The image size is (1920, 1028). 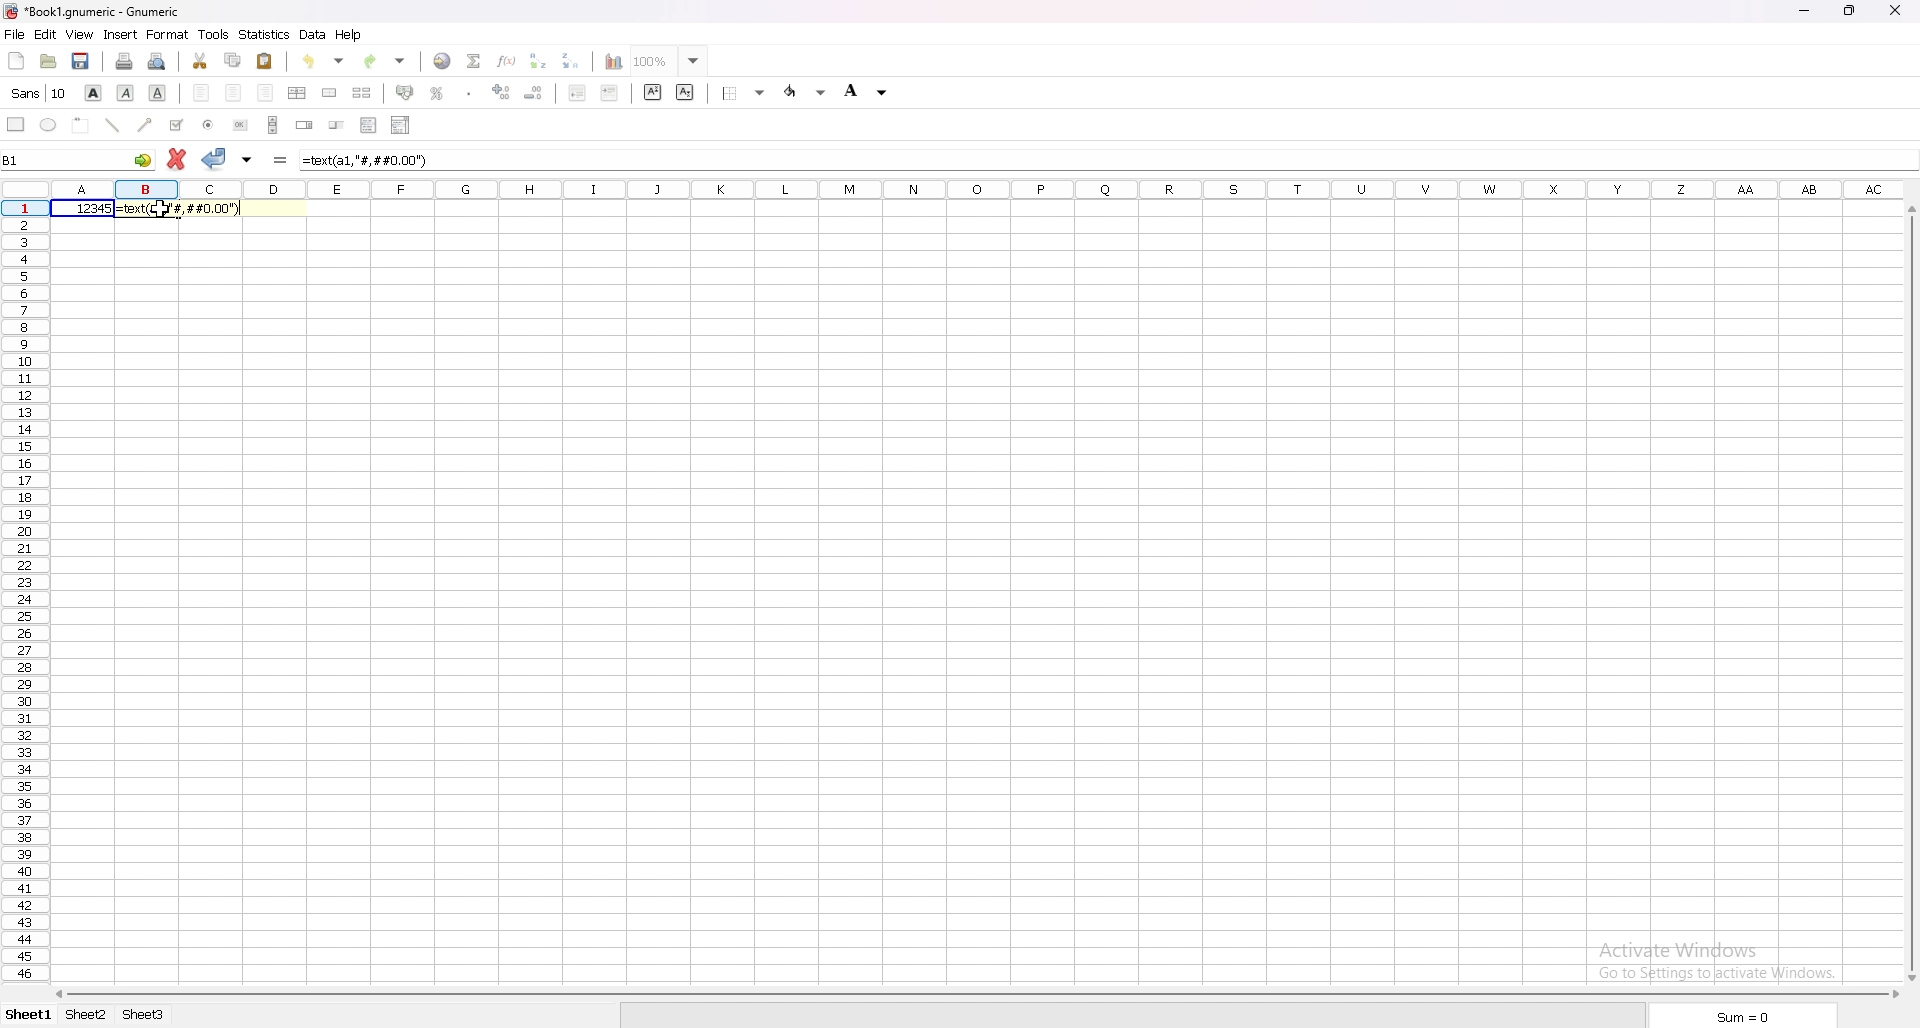 I want to click on data, so click(x=312, y=34).